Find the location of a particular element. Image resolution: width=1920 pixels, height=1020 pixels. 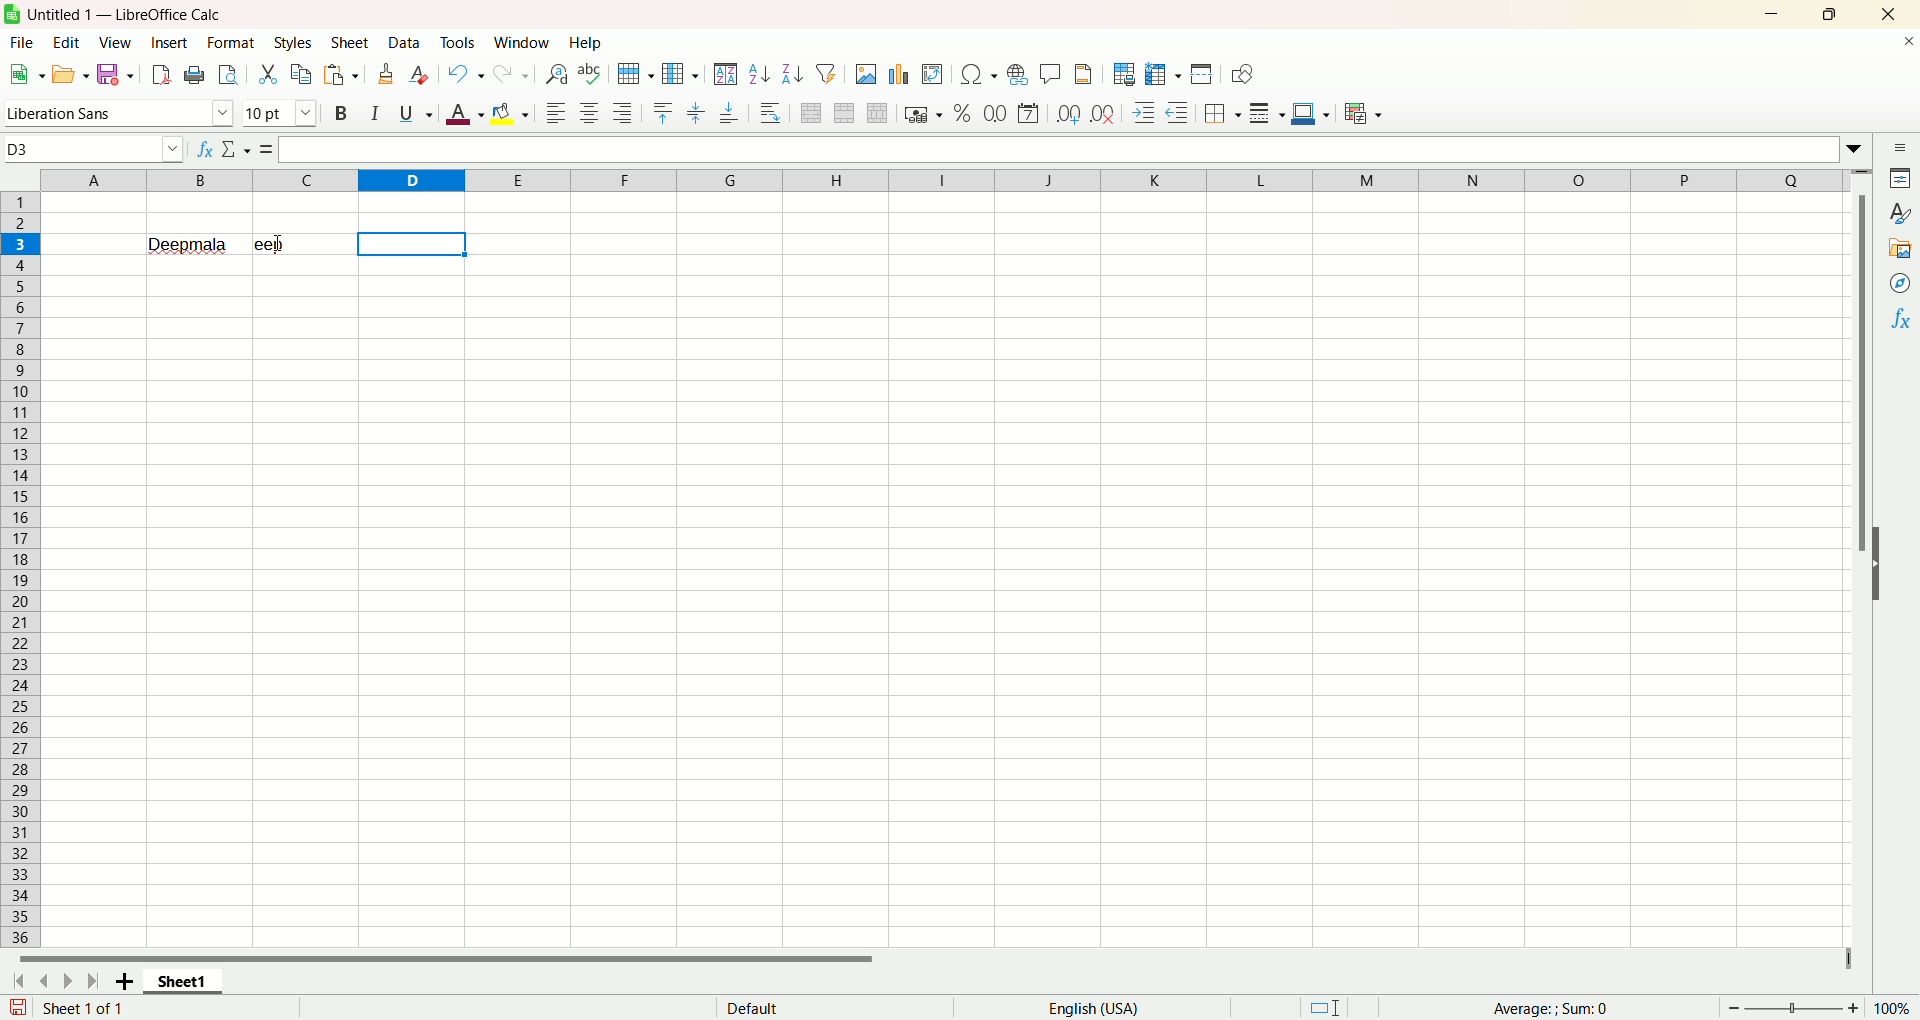

Decrease indent is located at coordinates (1178, 112).